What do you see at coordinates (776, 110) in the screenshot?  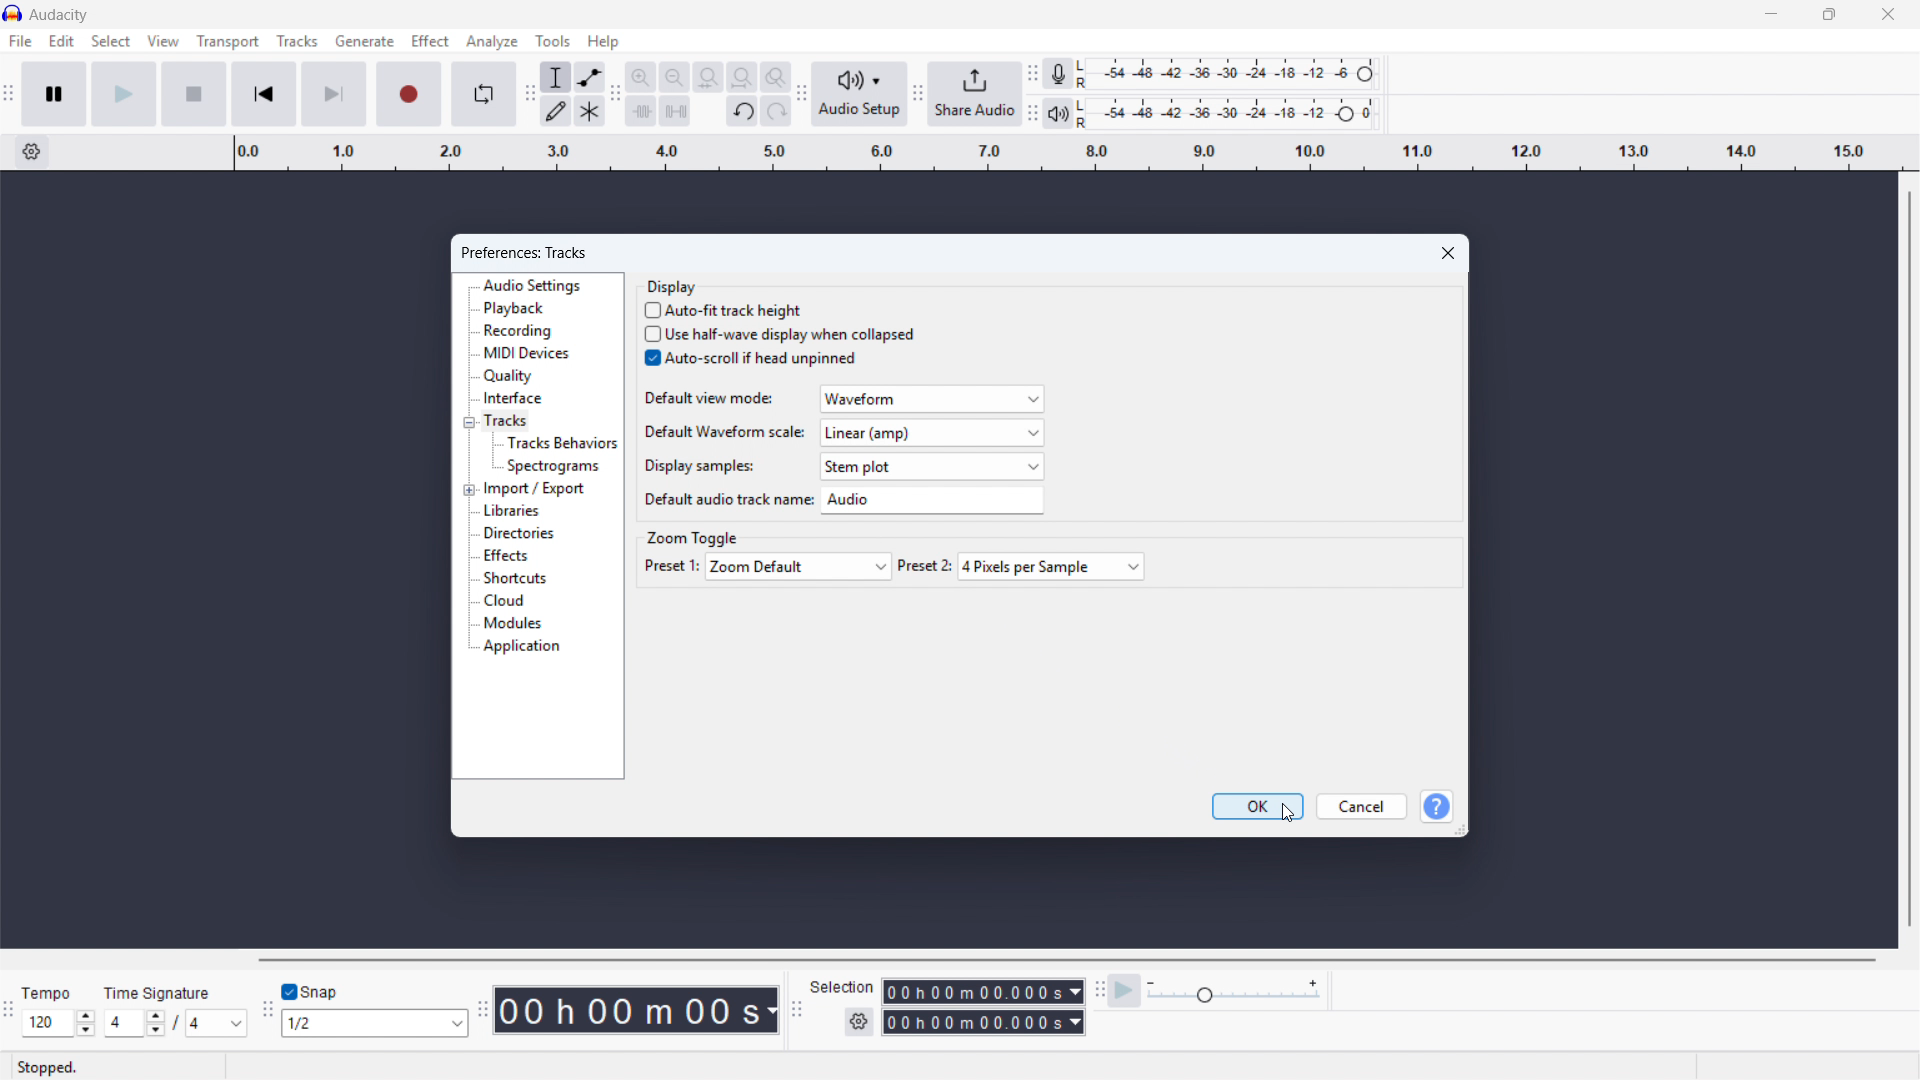 I see `redo` at bounding box center [776, 110].